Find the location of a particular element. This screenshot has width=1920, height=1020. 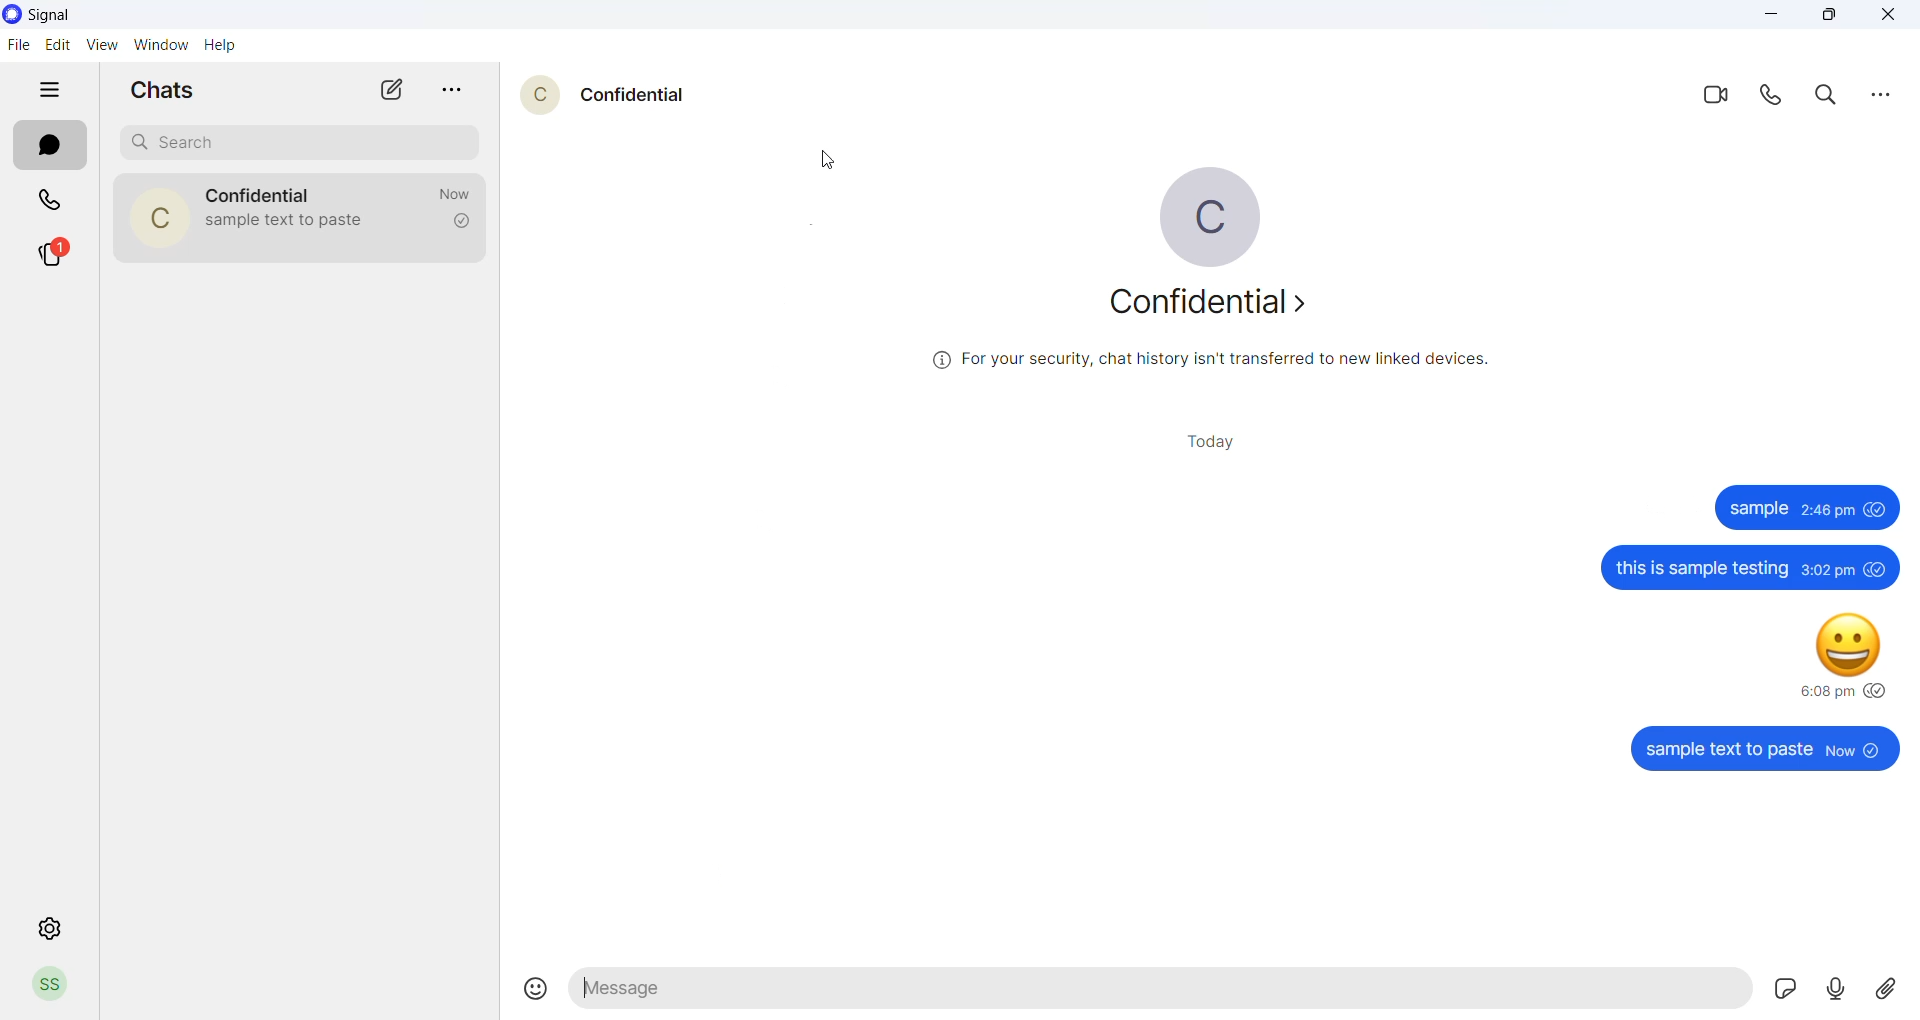

sample is located at coordinates (1814, 505).